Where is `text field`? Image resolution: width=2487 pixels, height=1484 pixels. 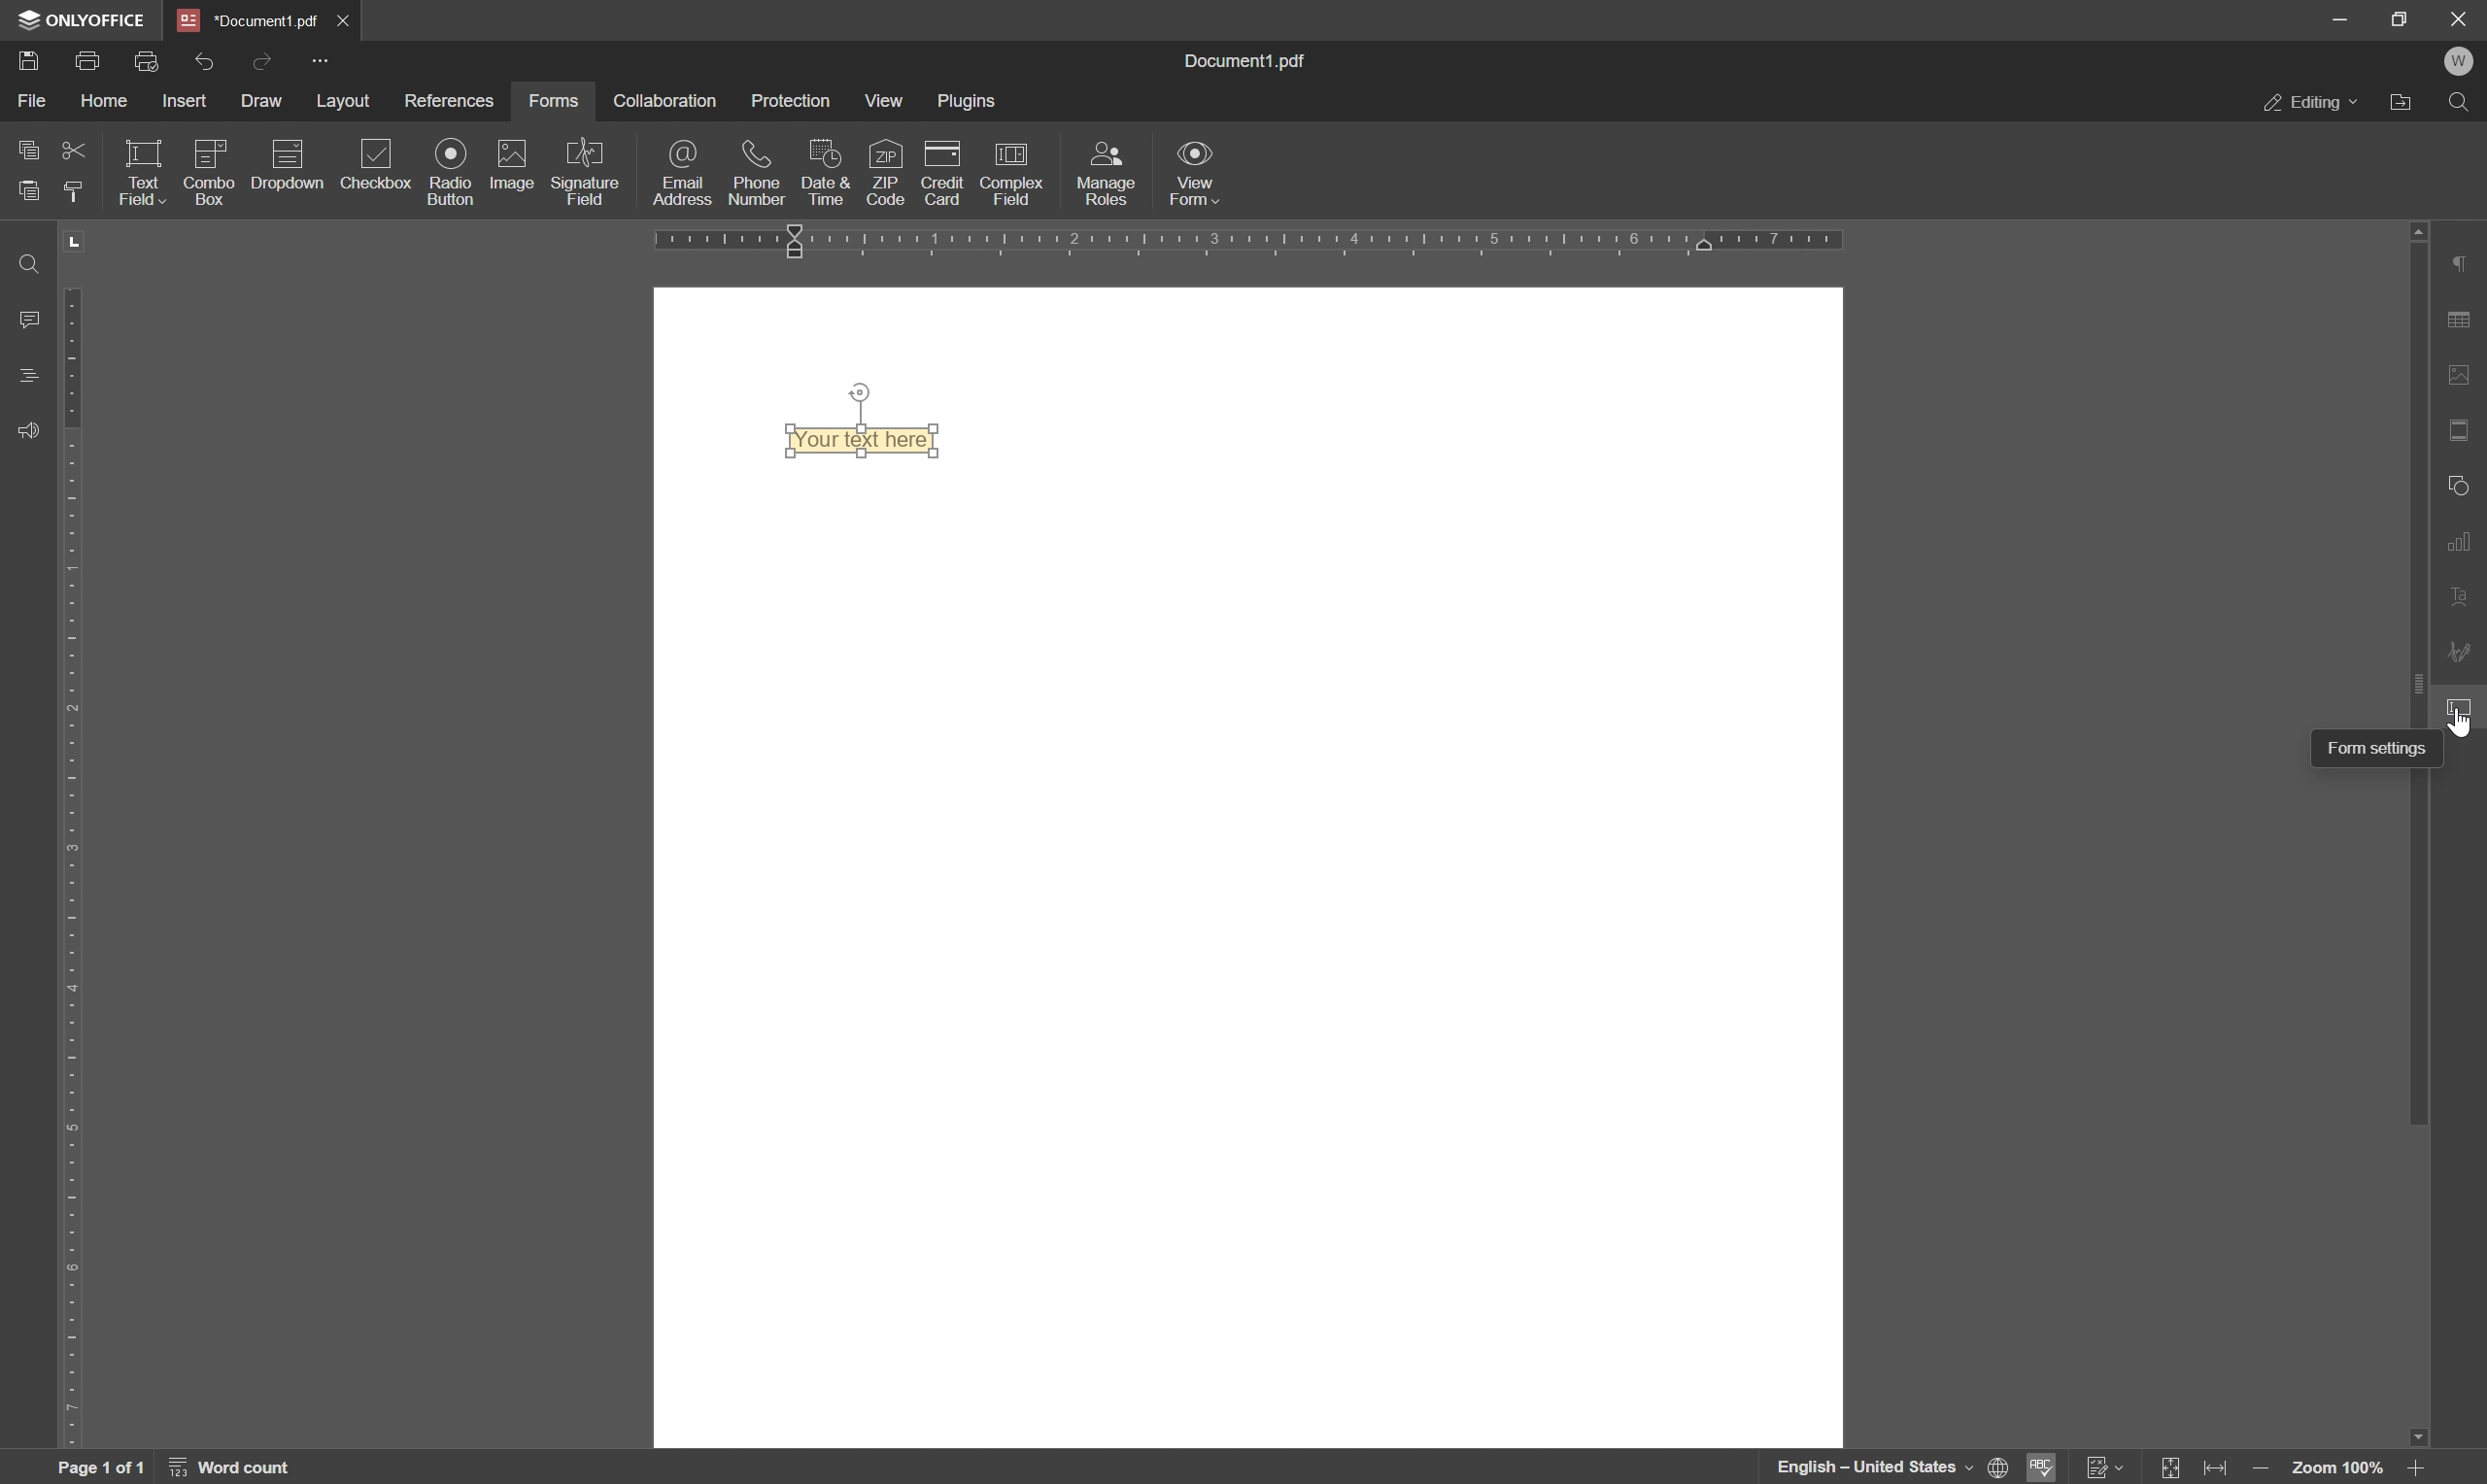 text field is located at coordinates (143, 173).